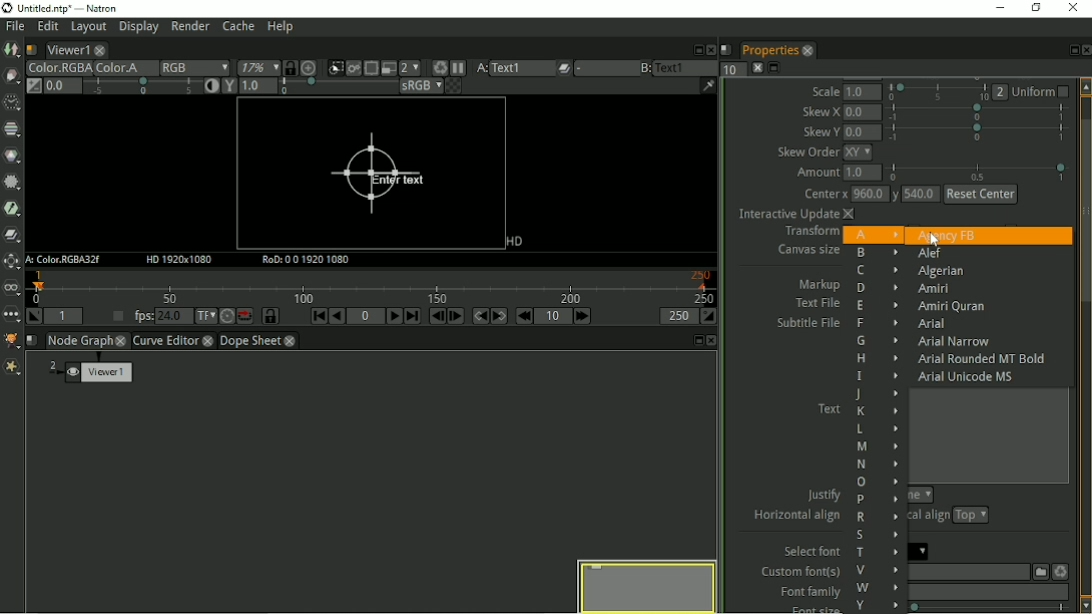 The image size is (1092, 614). I want to click on Previous increment, so click(524, 316).